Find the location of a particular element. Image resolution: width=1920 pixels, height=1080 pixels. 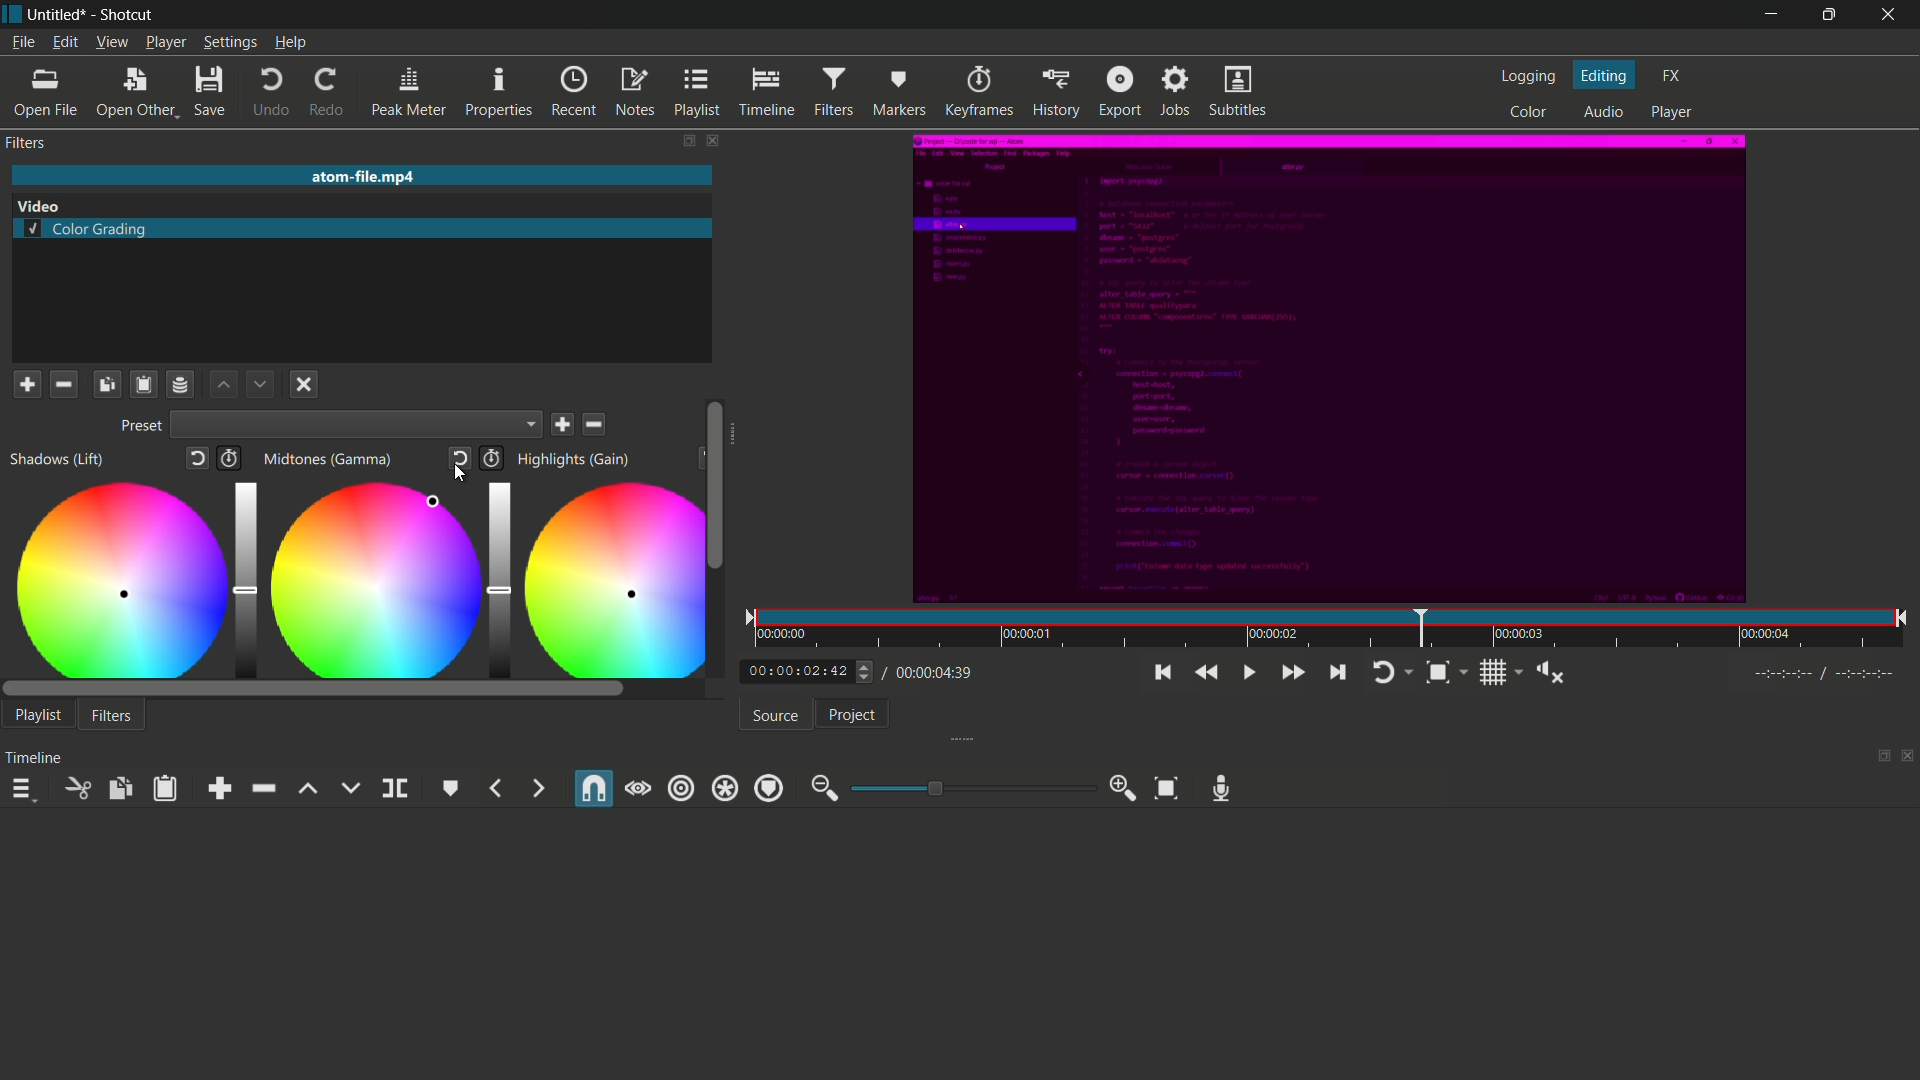

player is located at coordinates (1672, 113).